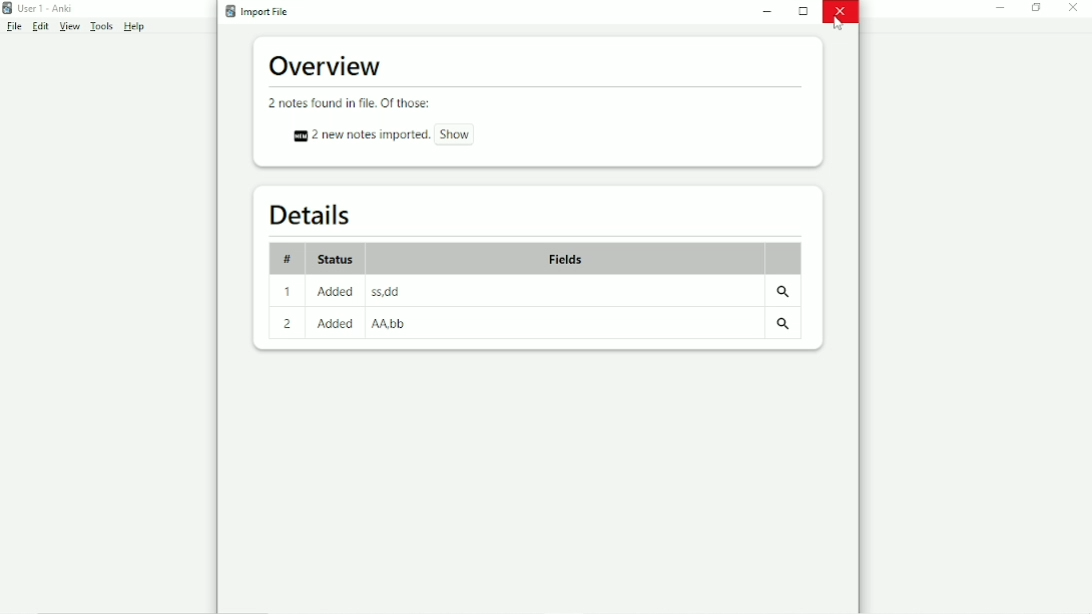  I want to click on File, so click(15, 26).